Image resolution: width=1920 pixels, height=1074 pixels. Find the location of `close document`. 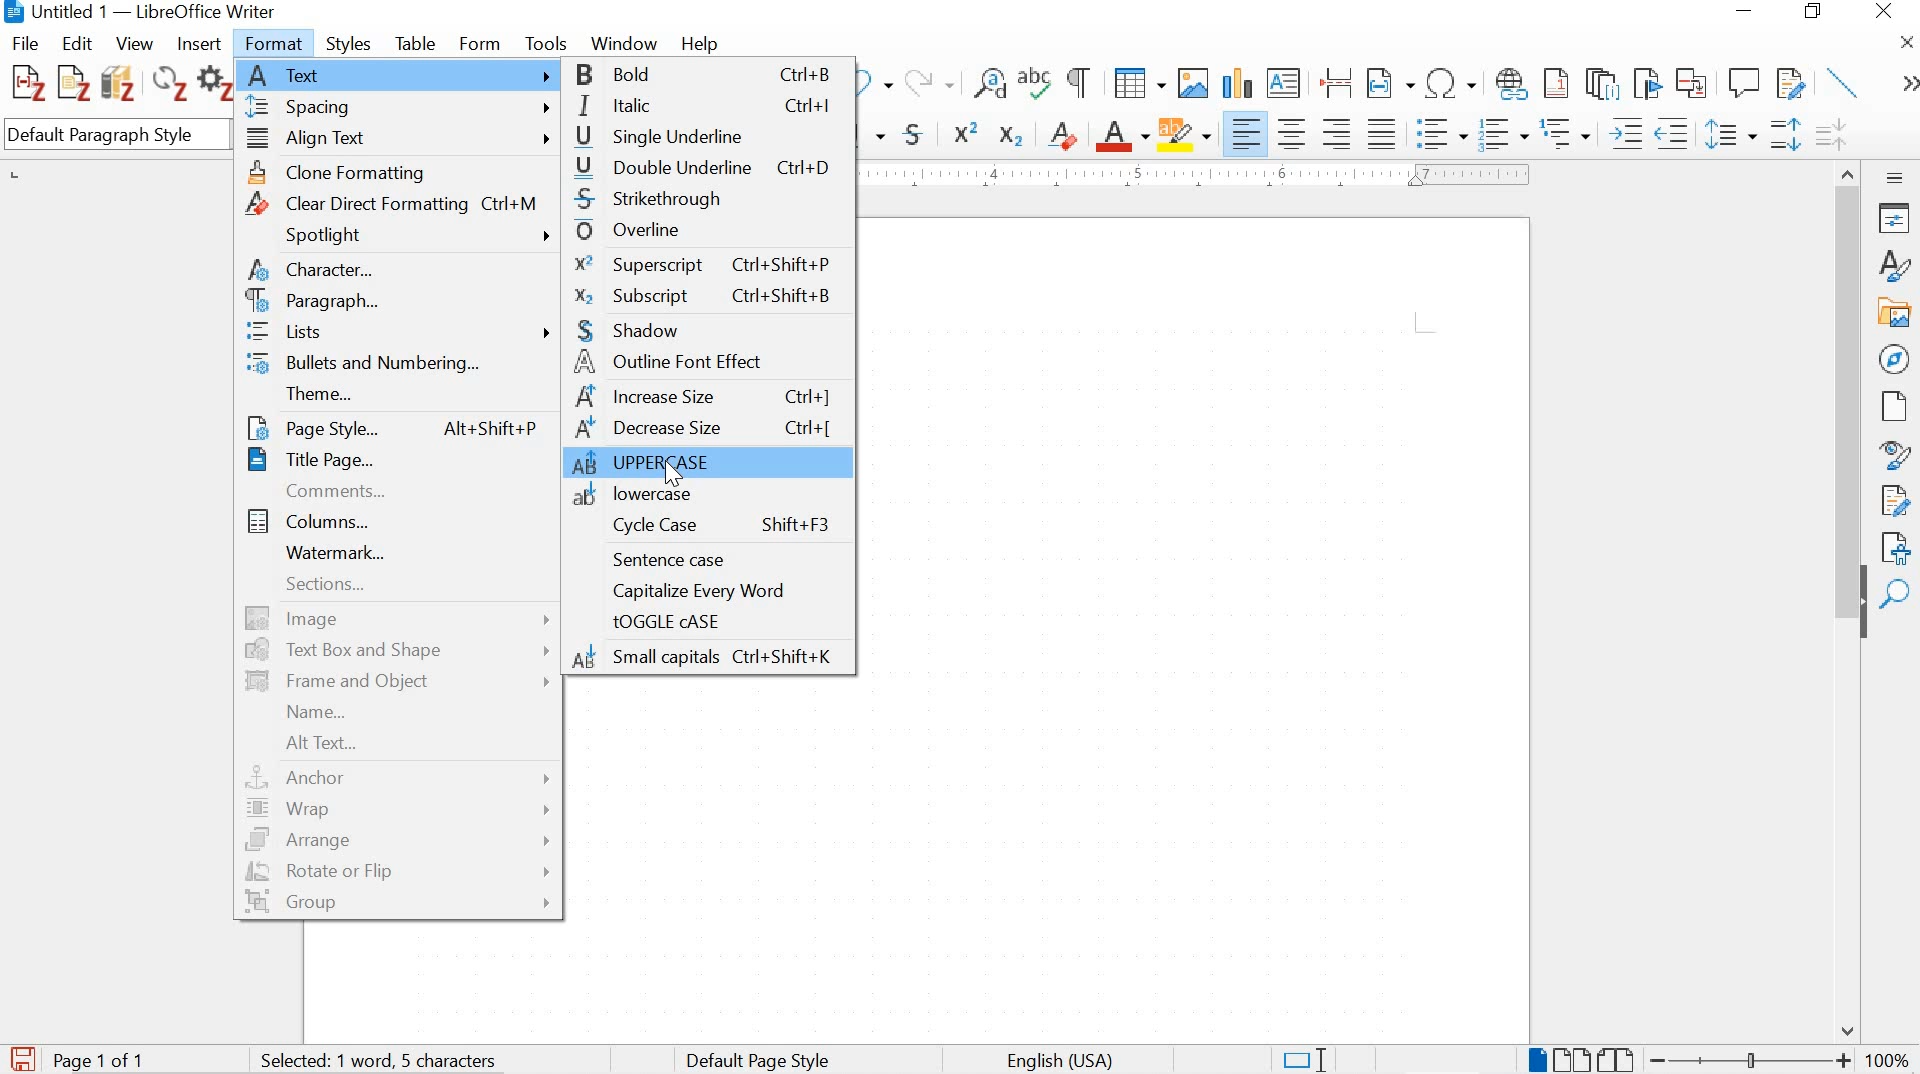

close document is located at coordinates (1907, 41).